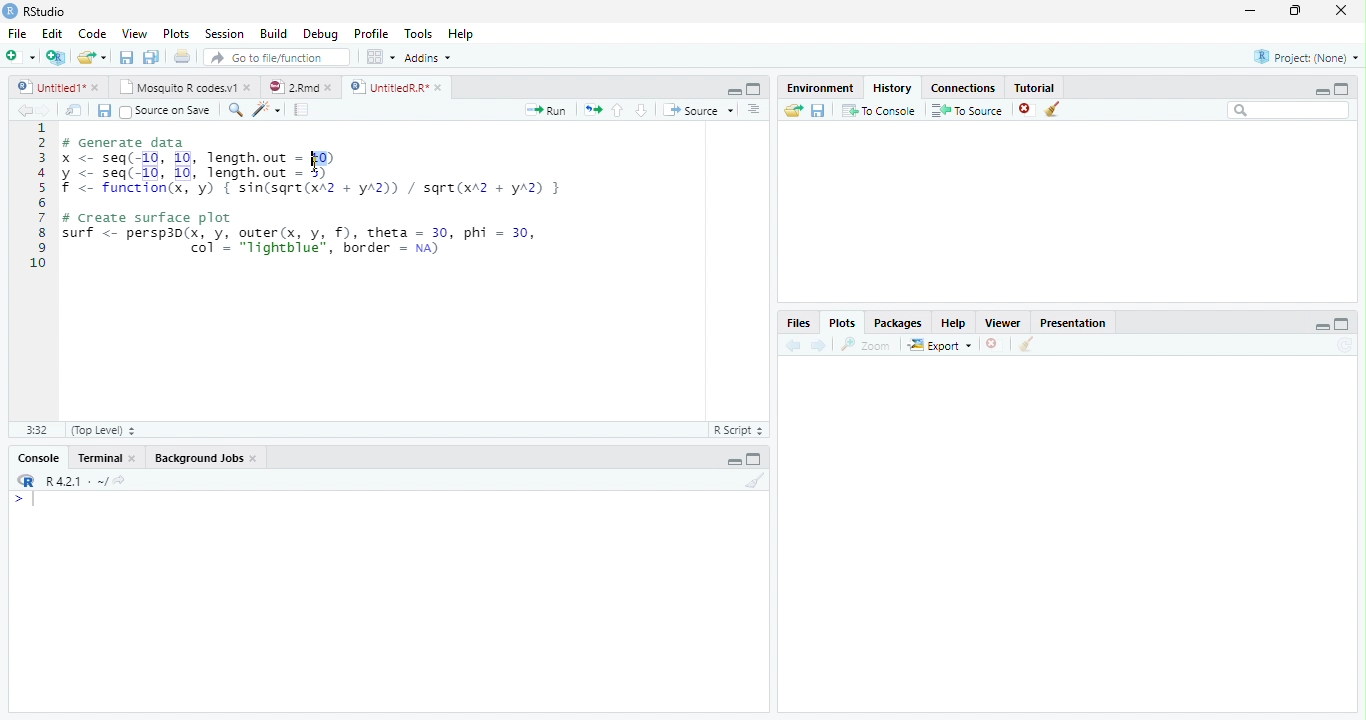  I want to click on Tutorial, so click(1034, 86).